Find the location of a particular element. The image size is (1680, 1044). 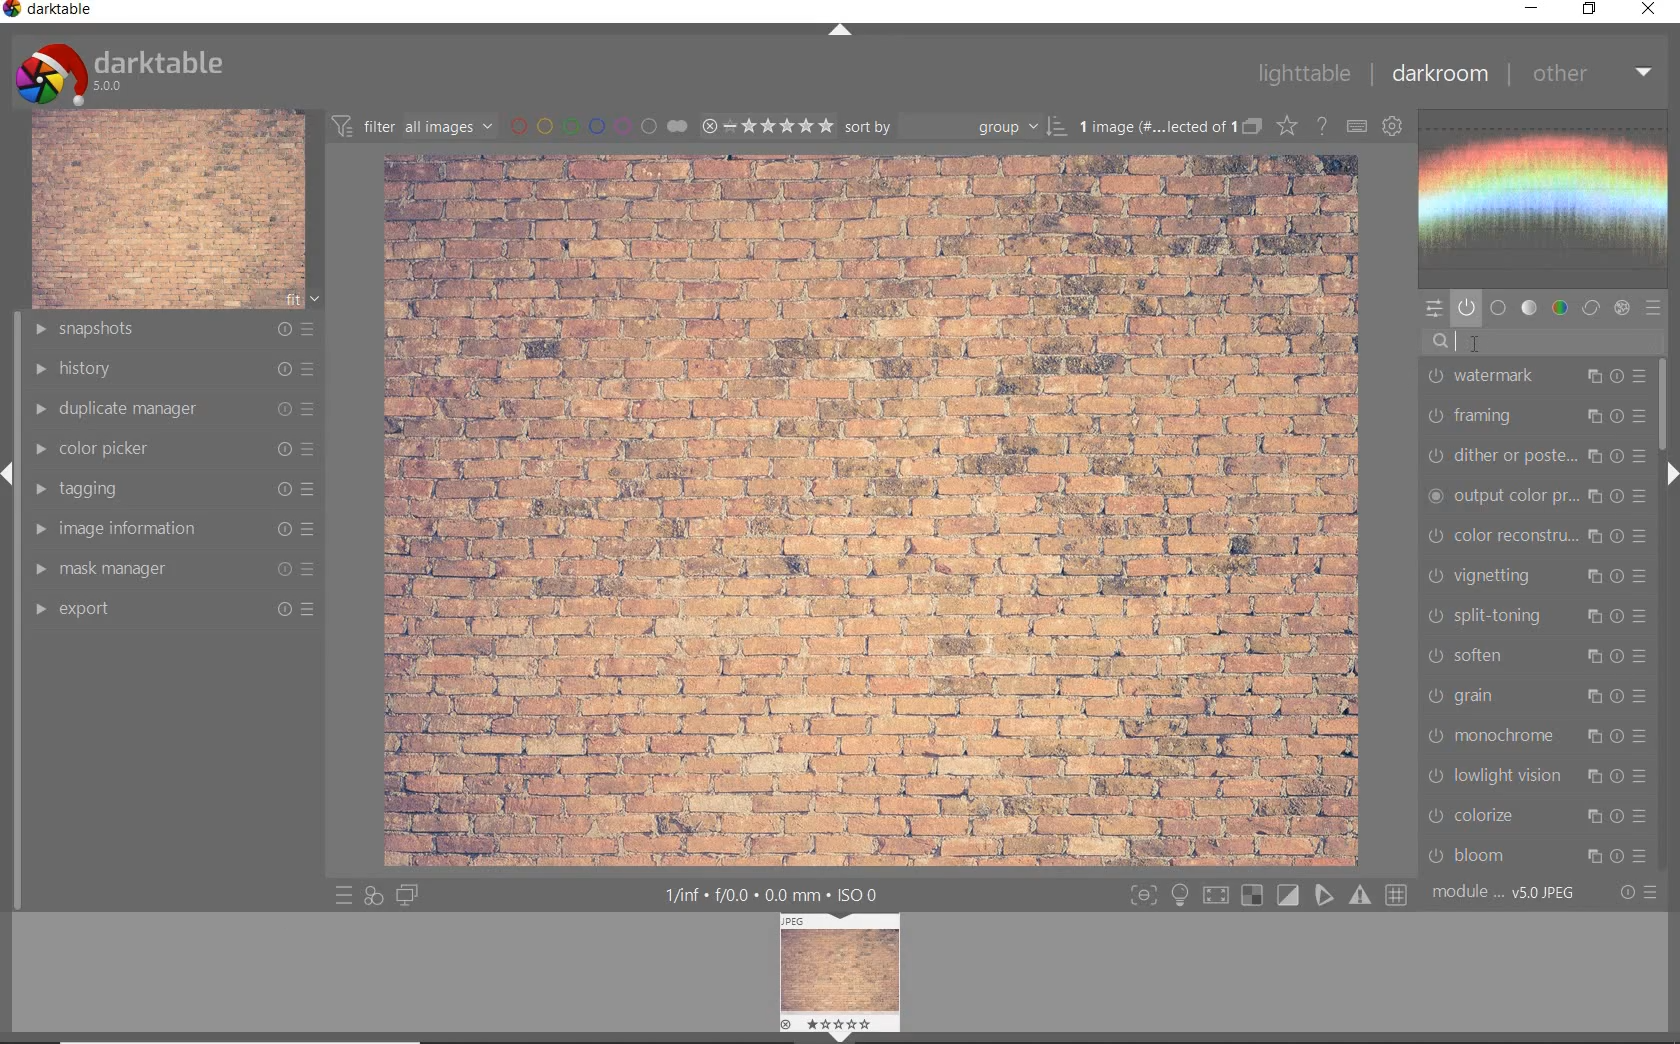

minimize is located at coordinates (1529, 7).